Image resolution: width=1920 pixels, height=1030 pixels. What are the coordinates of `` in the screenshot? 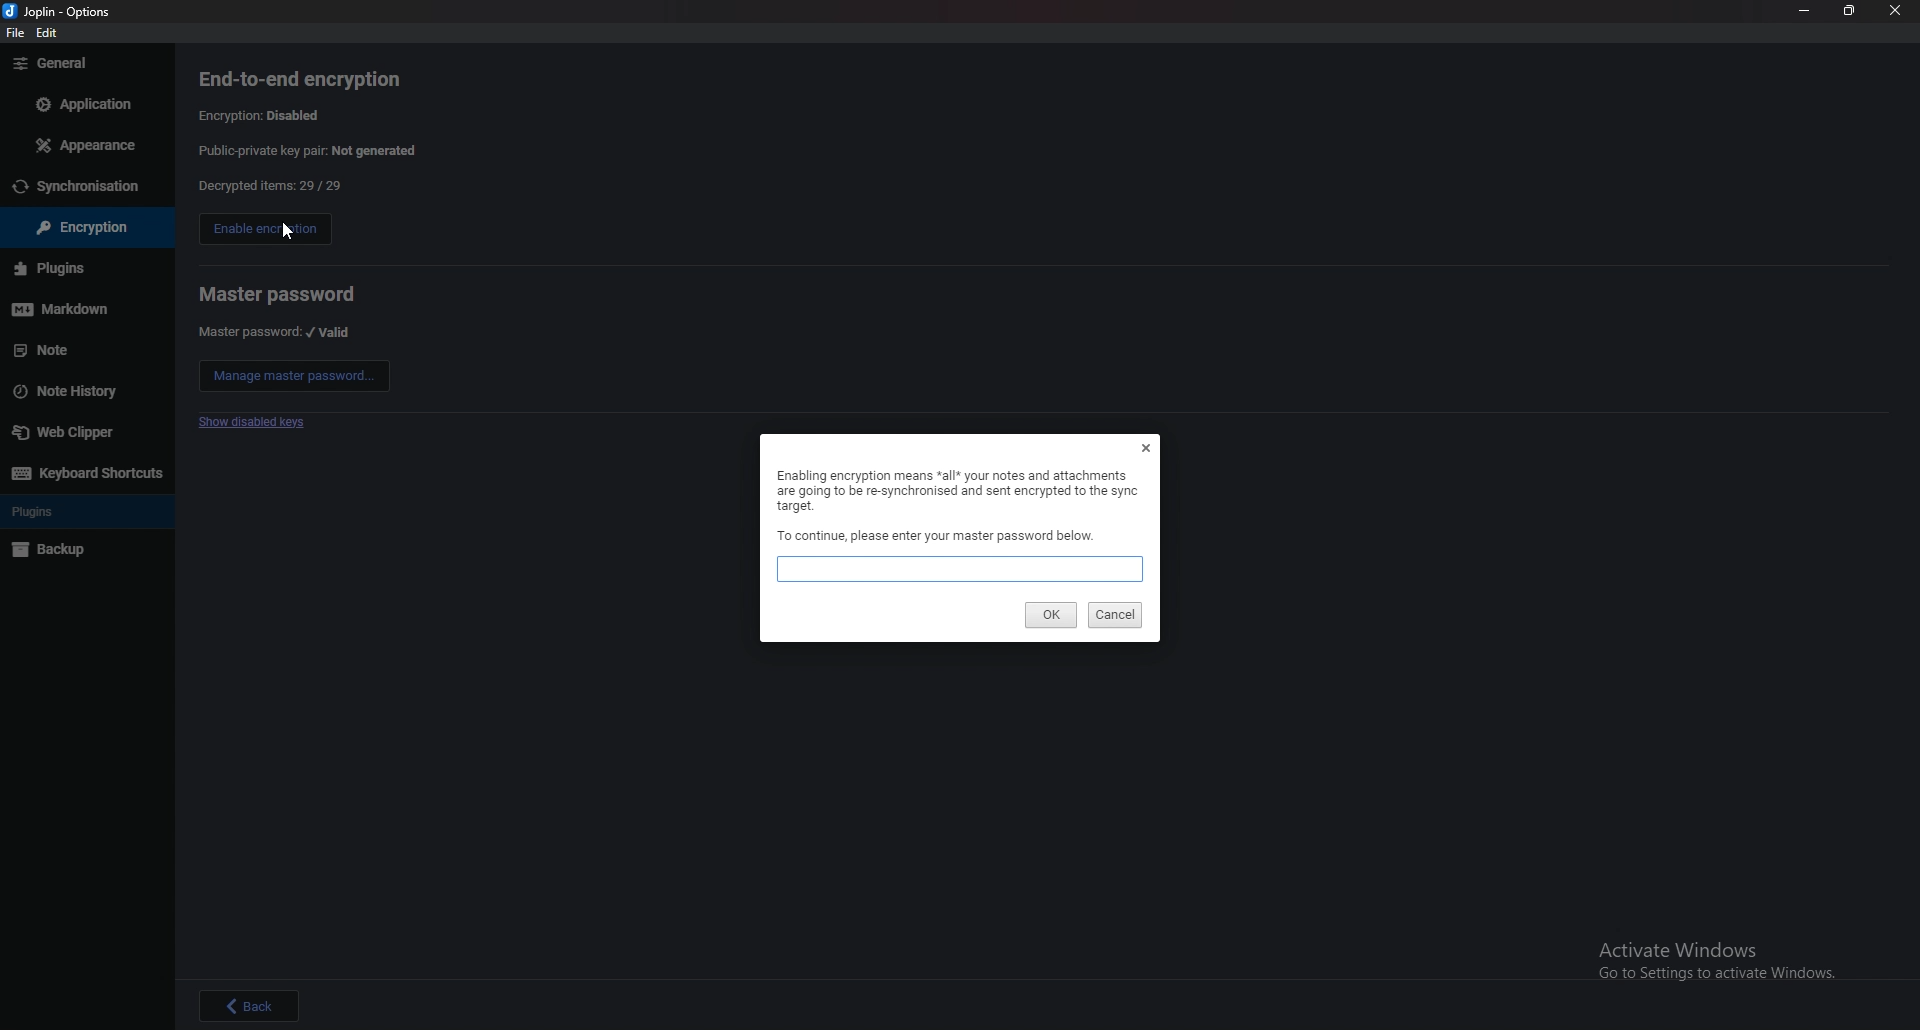 It's located at (54, 270).